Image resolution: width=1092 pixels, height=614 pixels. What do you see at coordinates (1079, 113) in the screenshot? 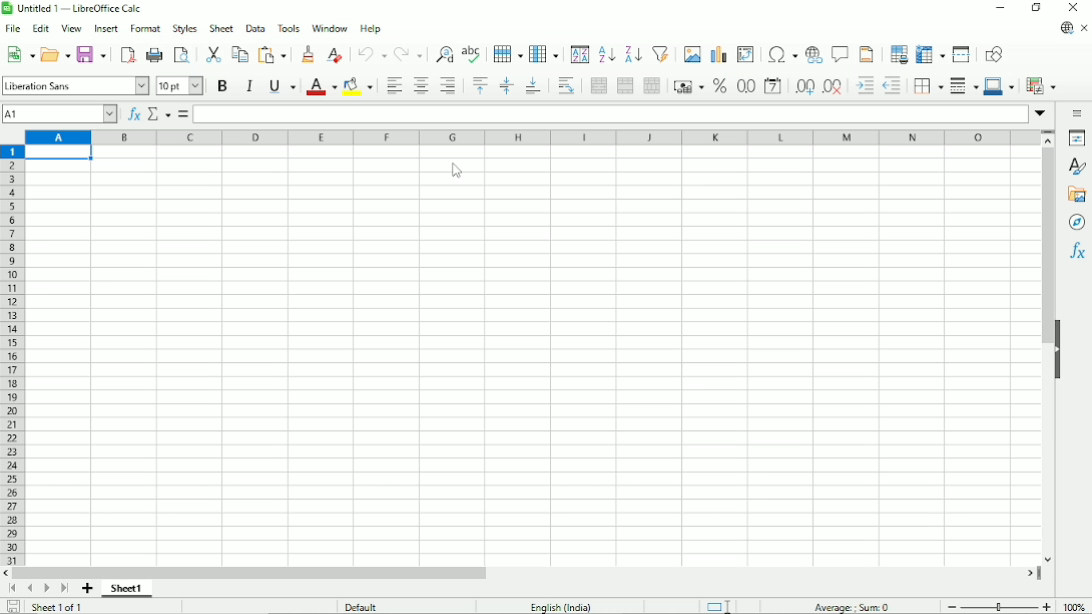
I see `Sidebar settings` at bounding box center [1079, 113].